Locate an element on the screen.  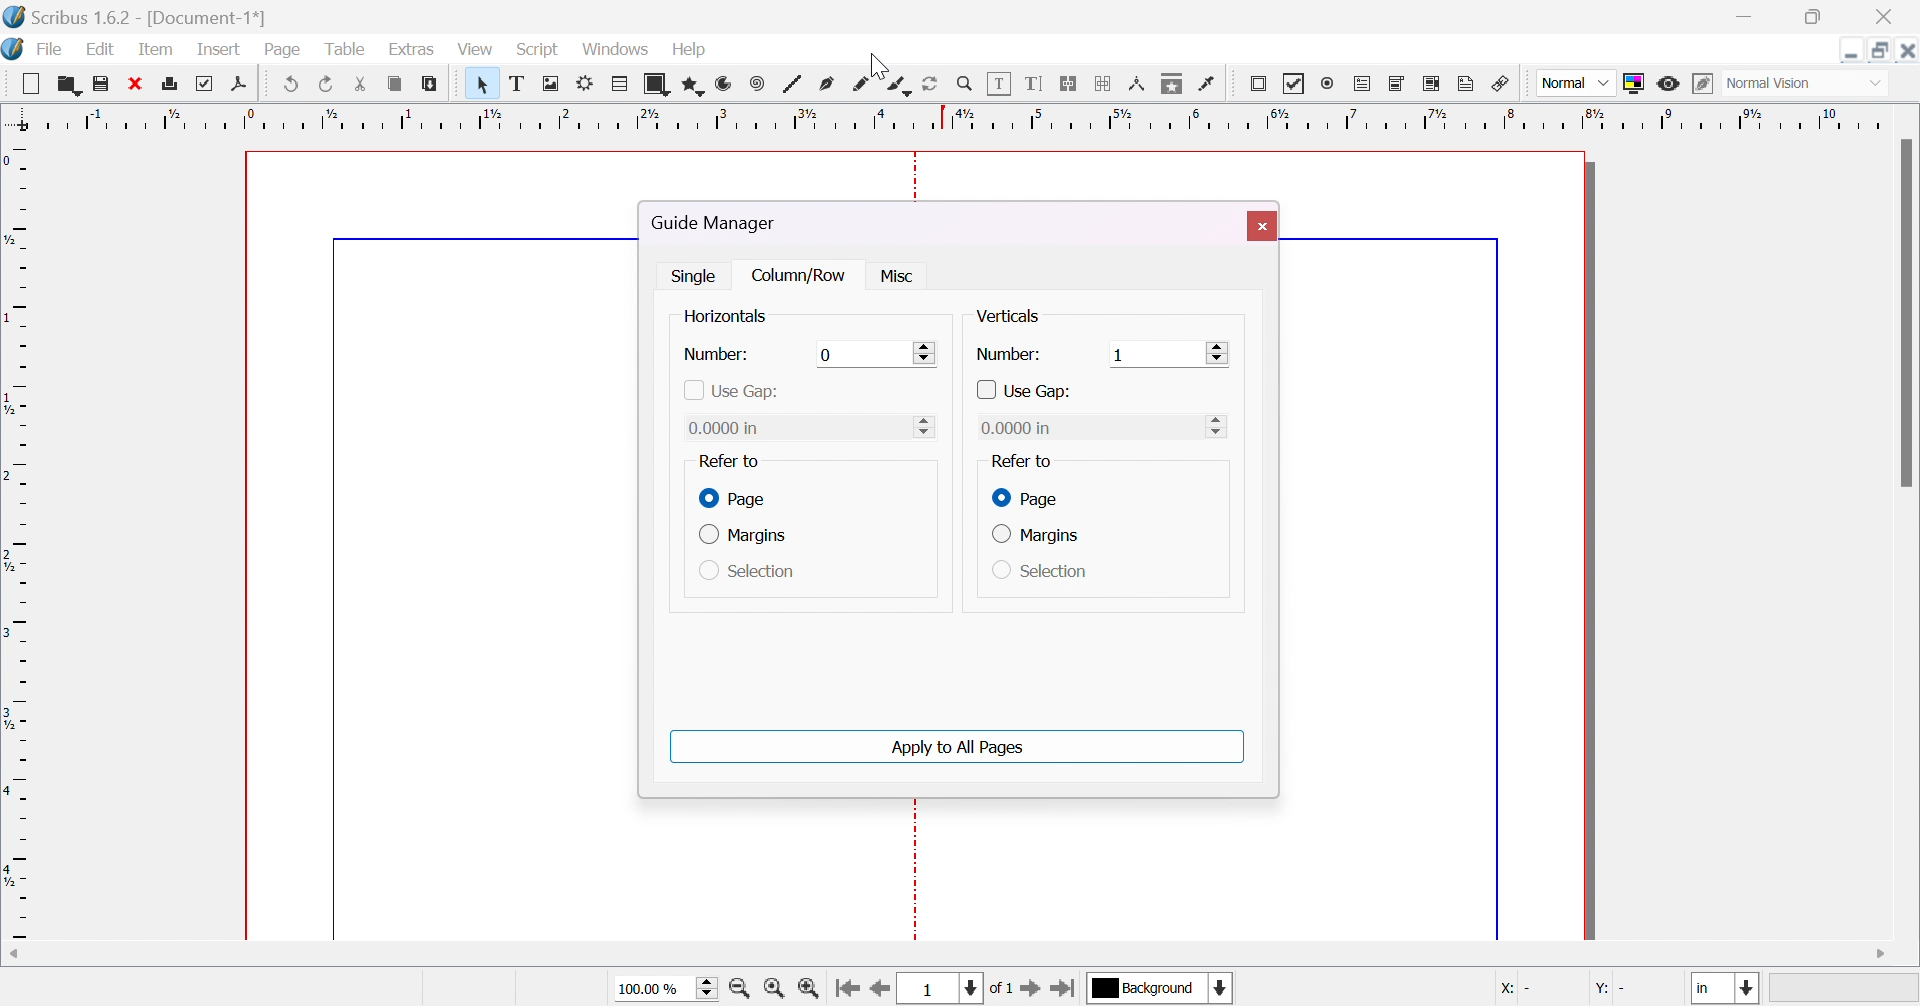
copy is located at coordinates (397, 83).